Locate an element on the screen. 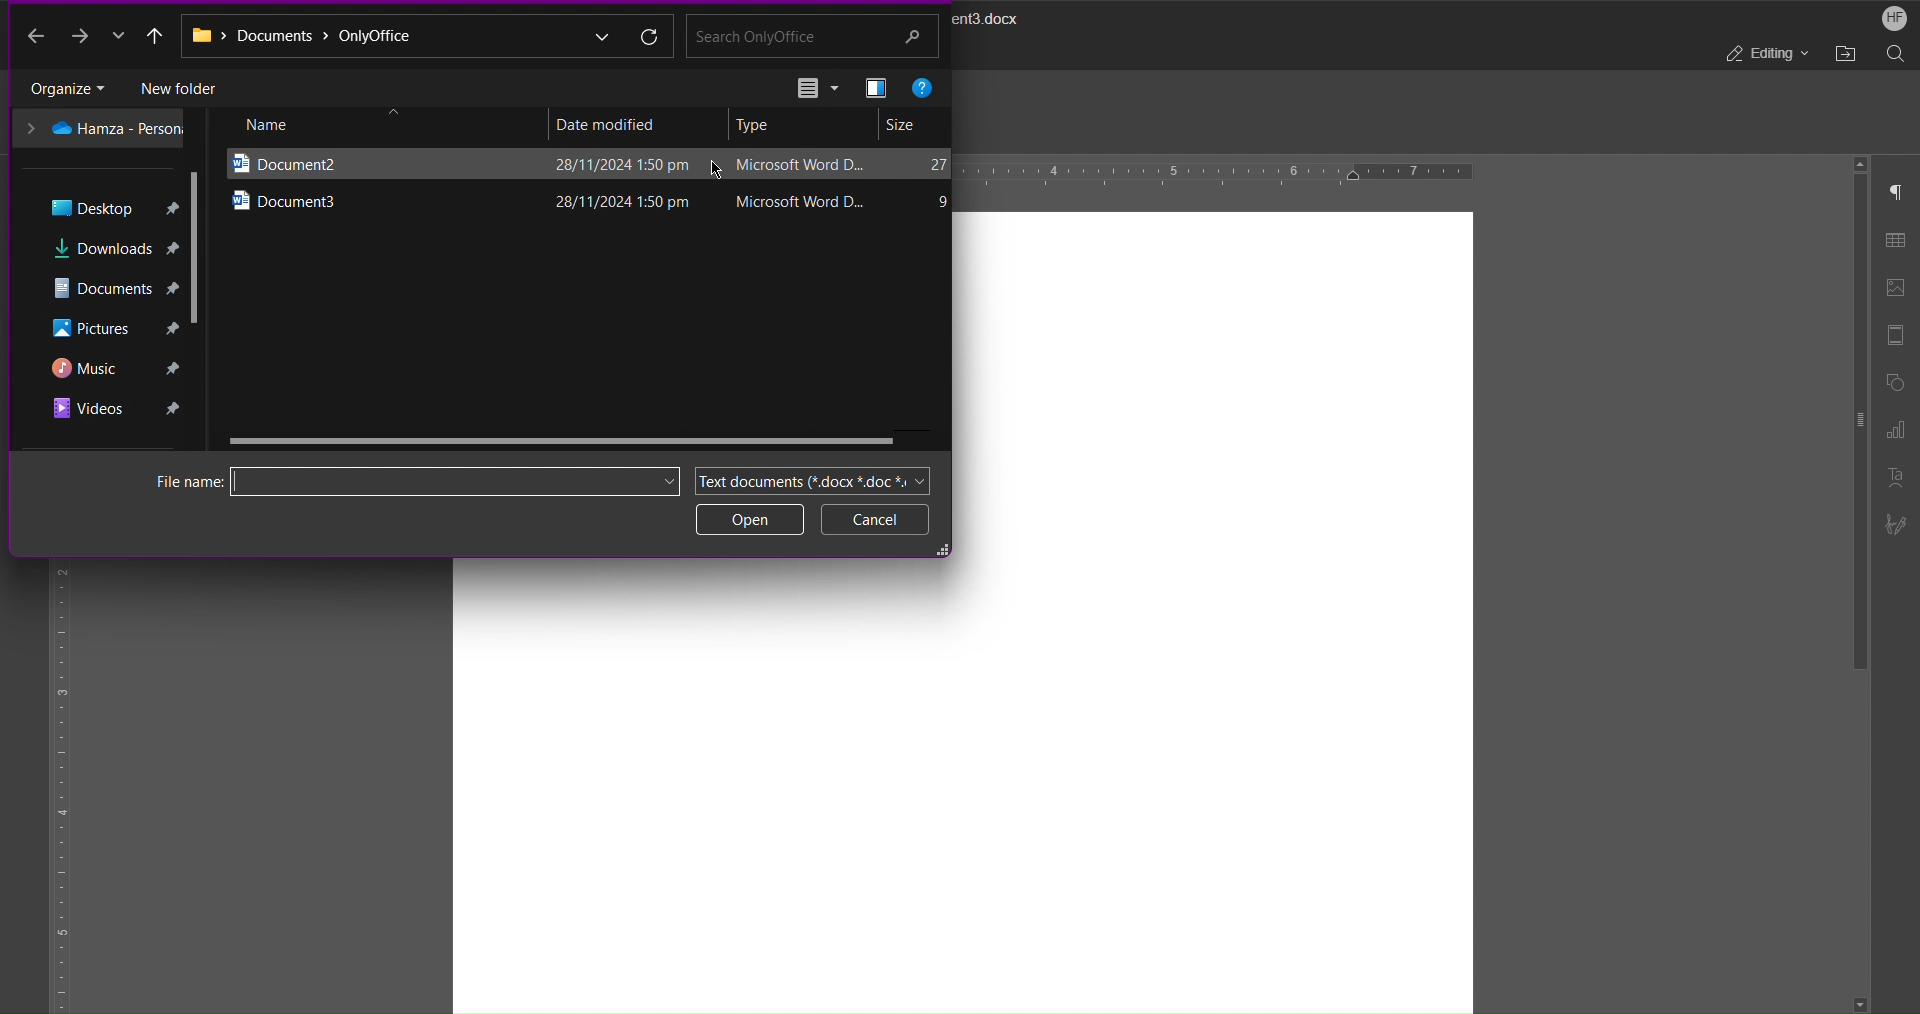 The width and height of the screenshot is (1920, 1014). Text Art is located at coordinates (1897, 477).